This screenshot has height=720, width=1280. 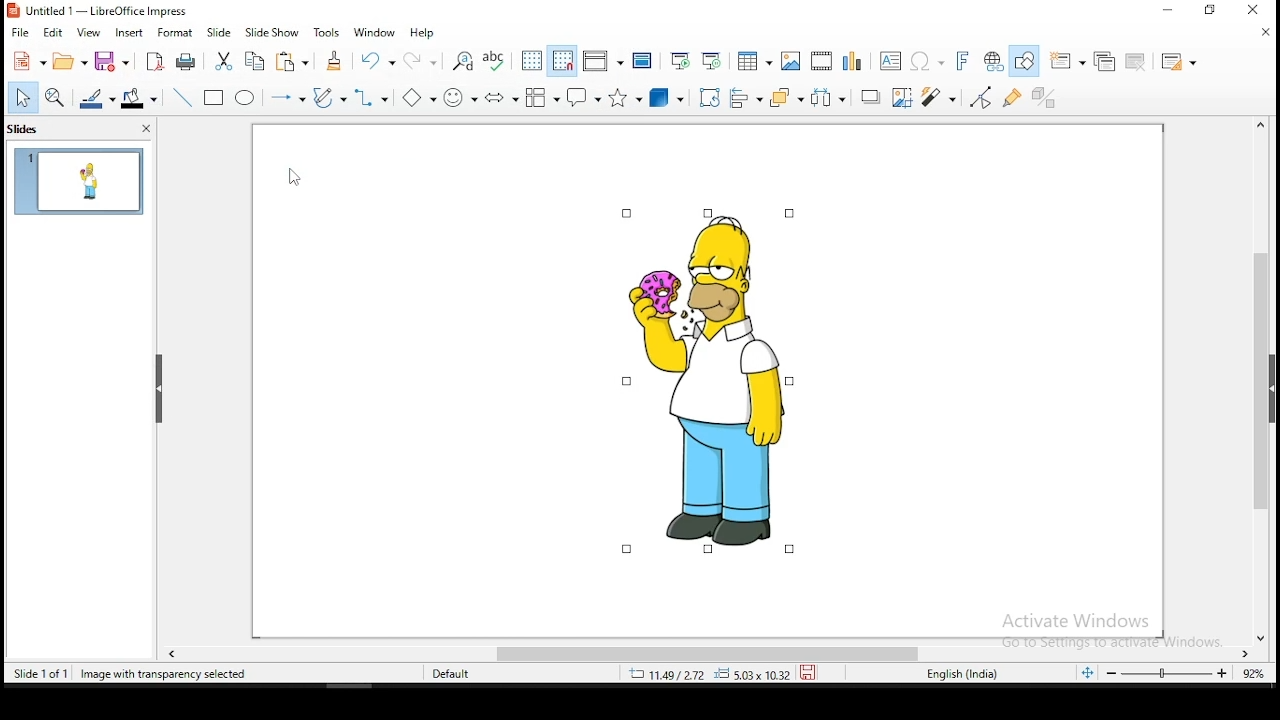 I want to click on line, so click(x=183, y=98).